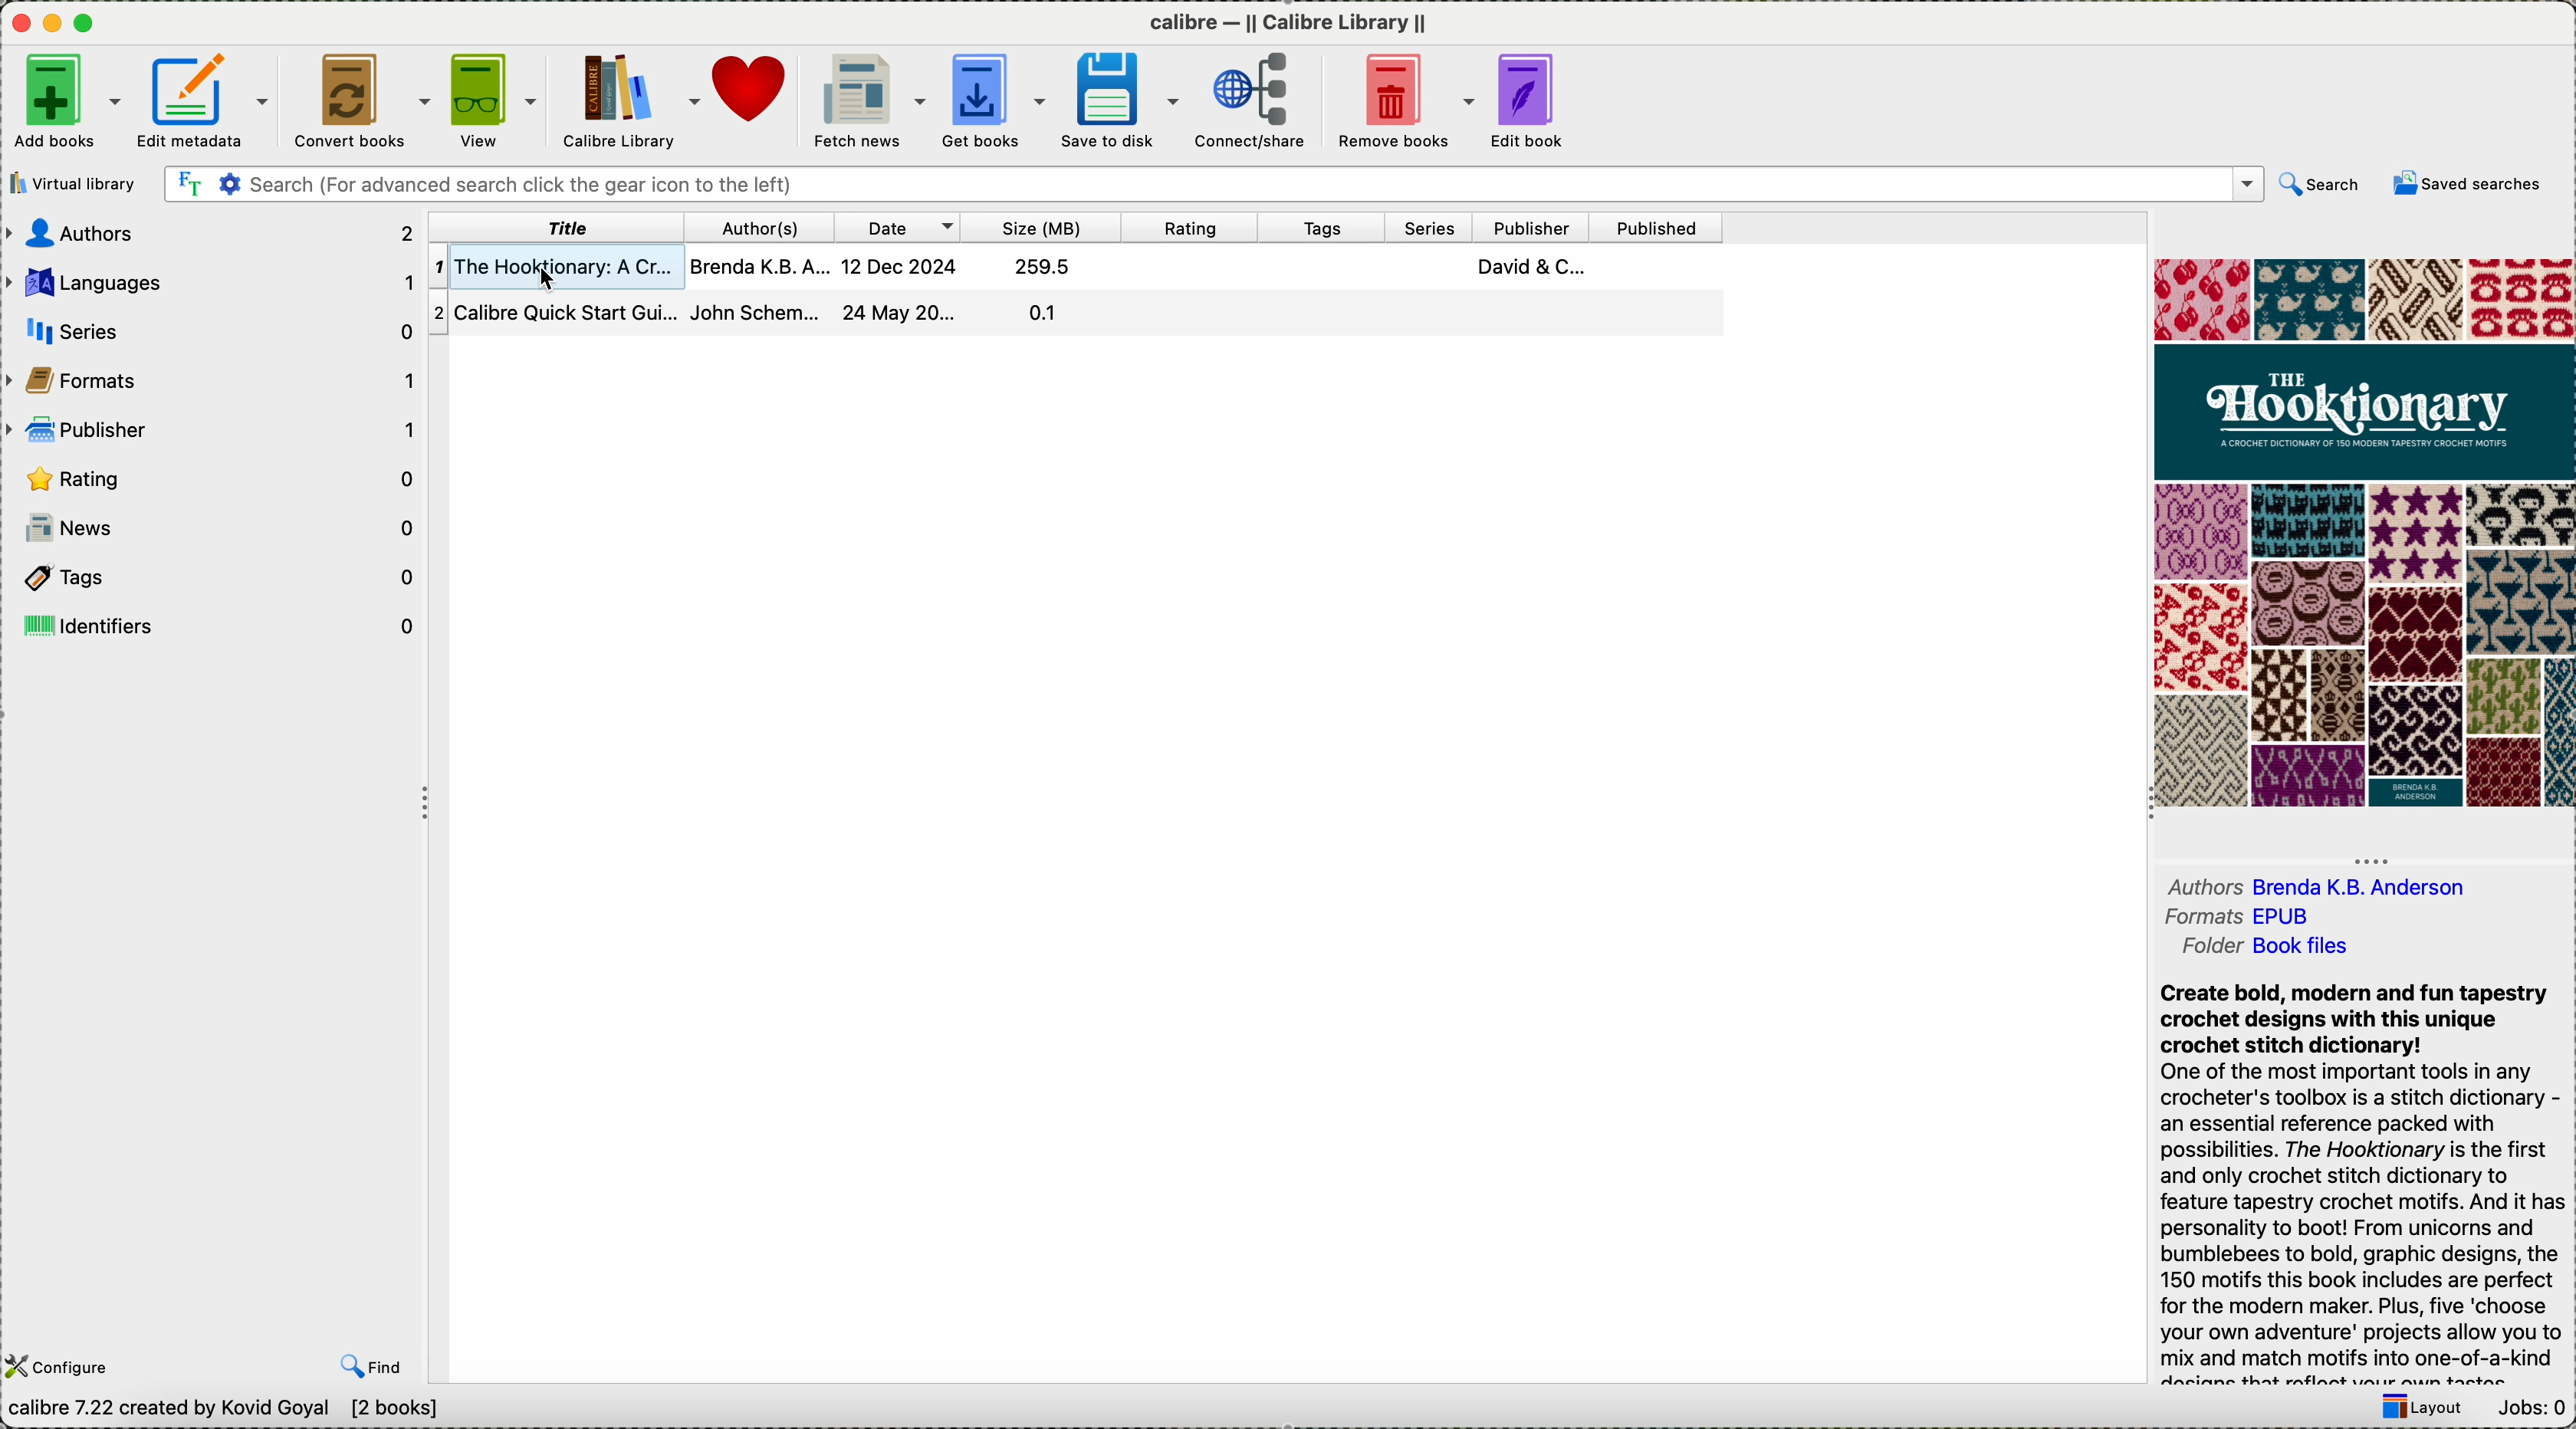 The image size is (2576, 1429). Describe the element at coordinates (211, 283) in the screenshot. I see `languages` at that location.